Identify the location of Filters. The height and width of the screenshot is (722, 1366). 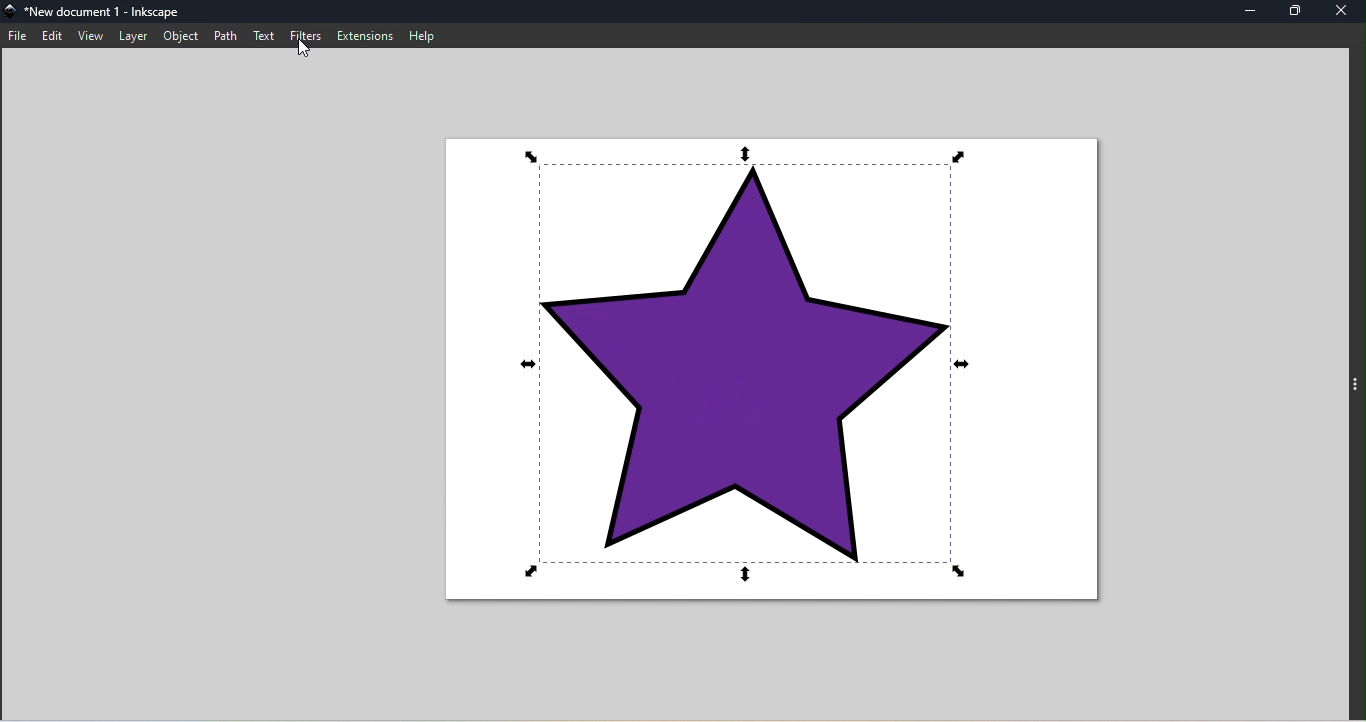
(307, 38).